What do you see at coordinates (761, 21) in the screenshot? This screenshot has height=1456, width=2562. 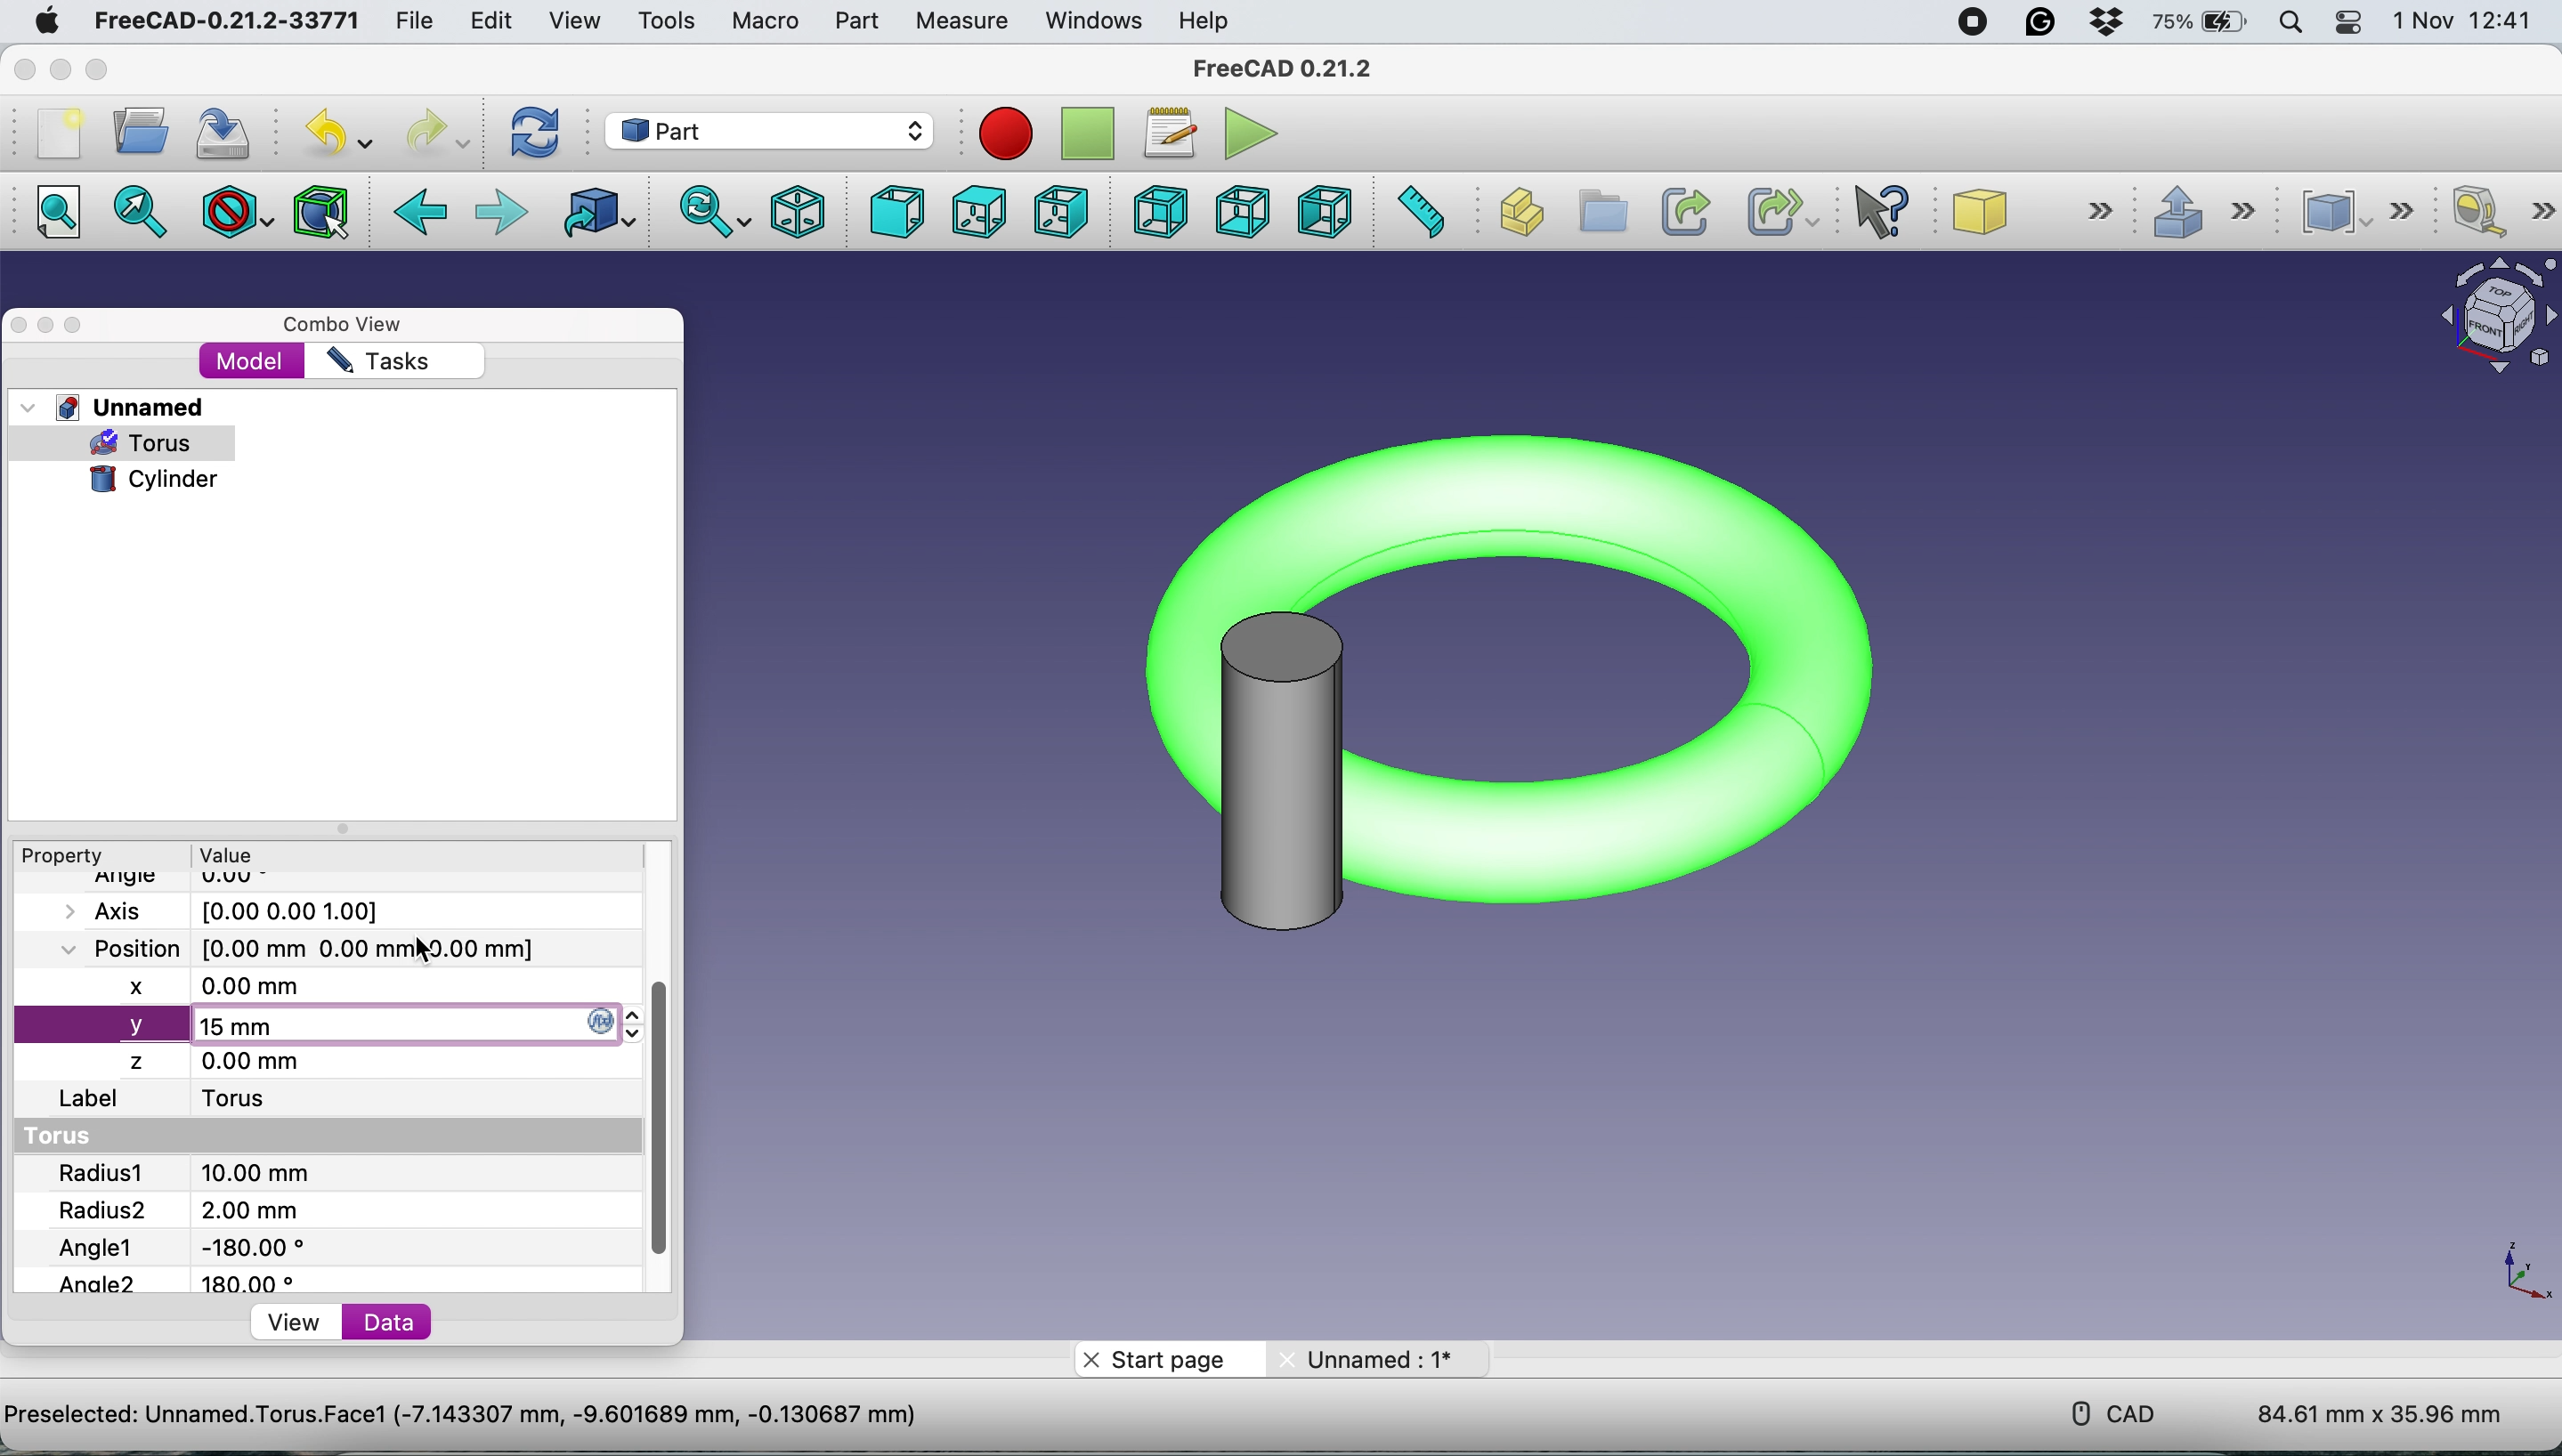 I see `macro` at bounding box center [761, 21].